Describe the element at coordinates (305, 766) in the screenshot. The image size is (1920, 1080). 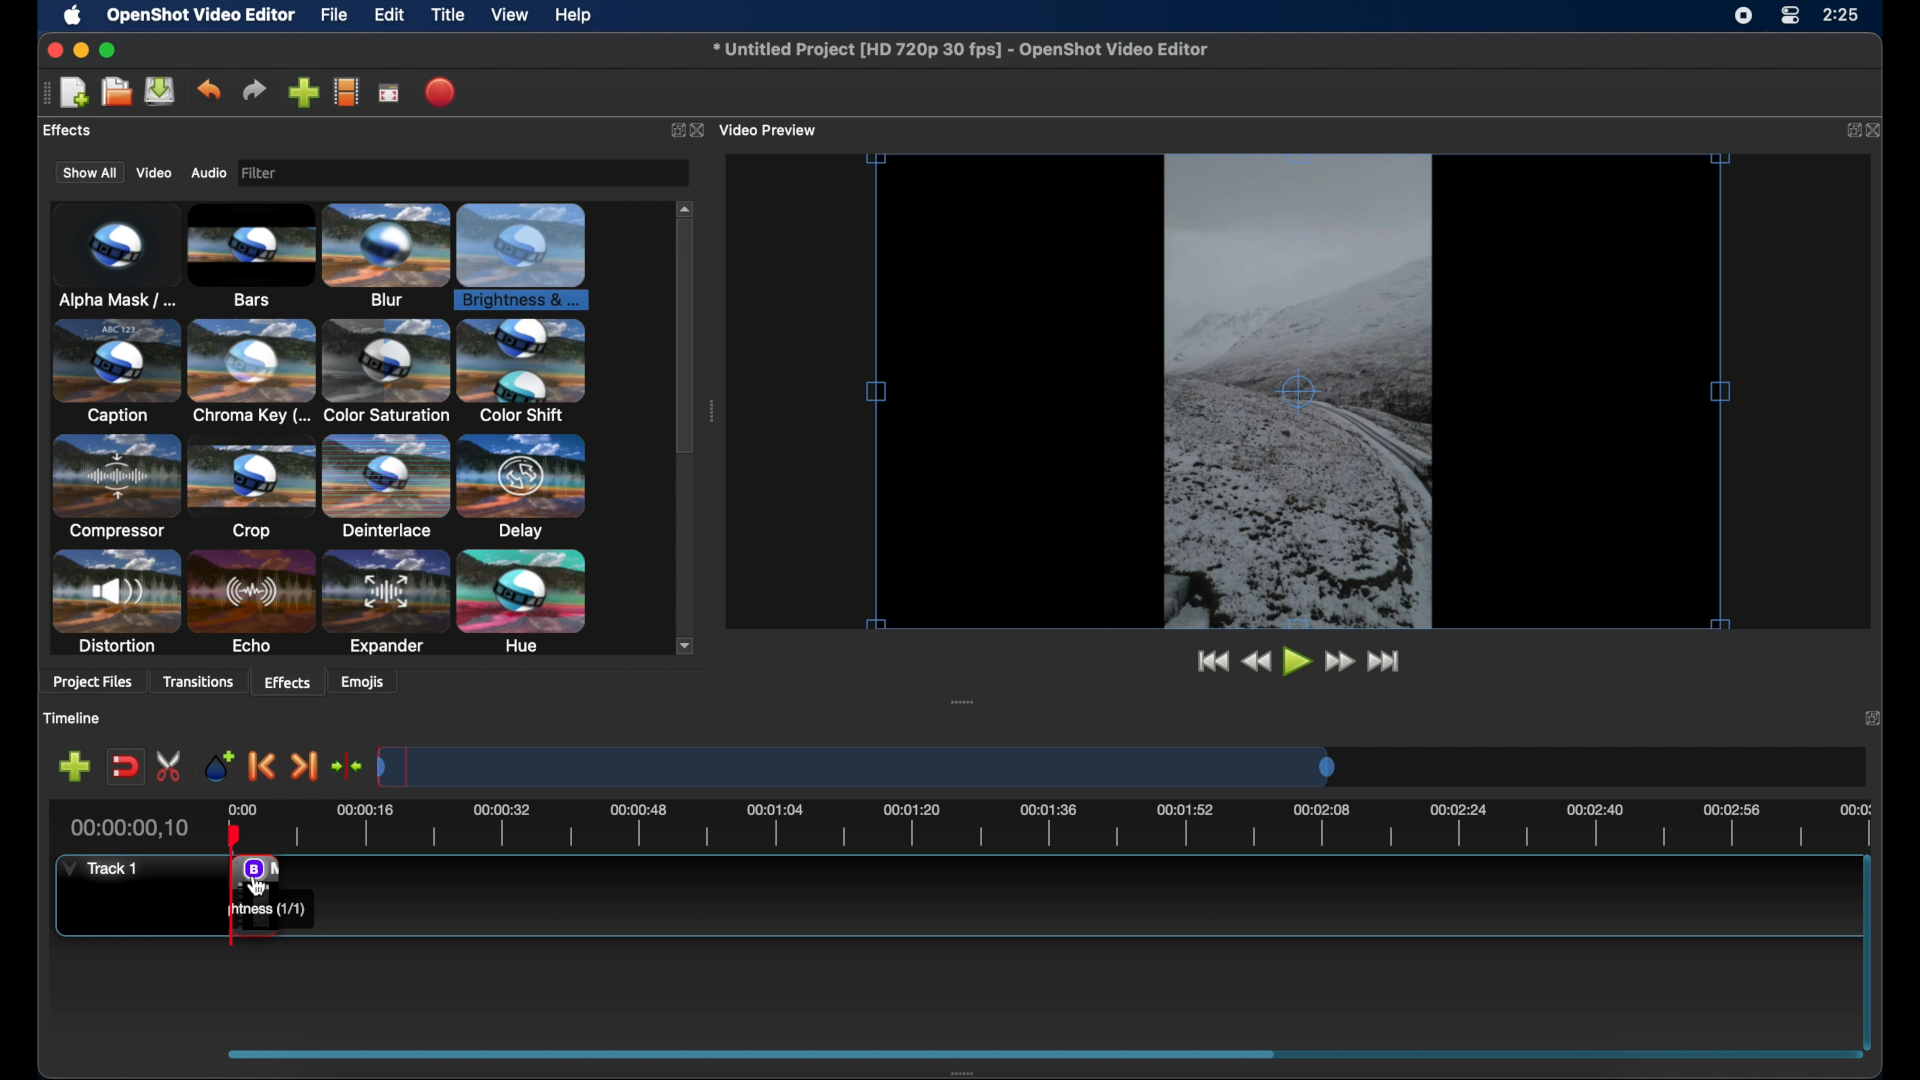
I see `next marker` at that location.